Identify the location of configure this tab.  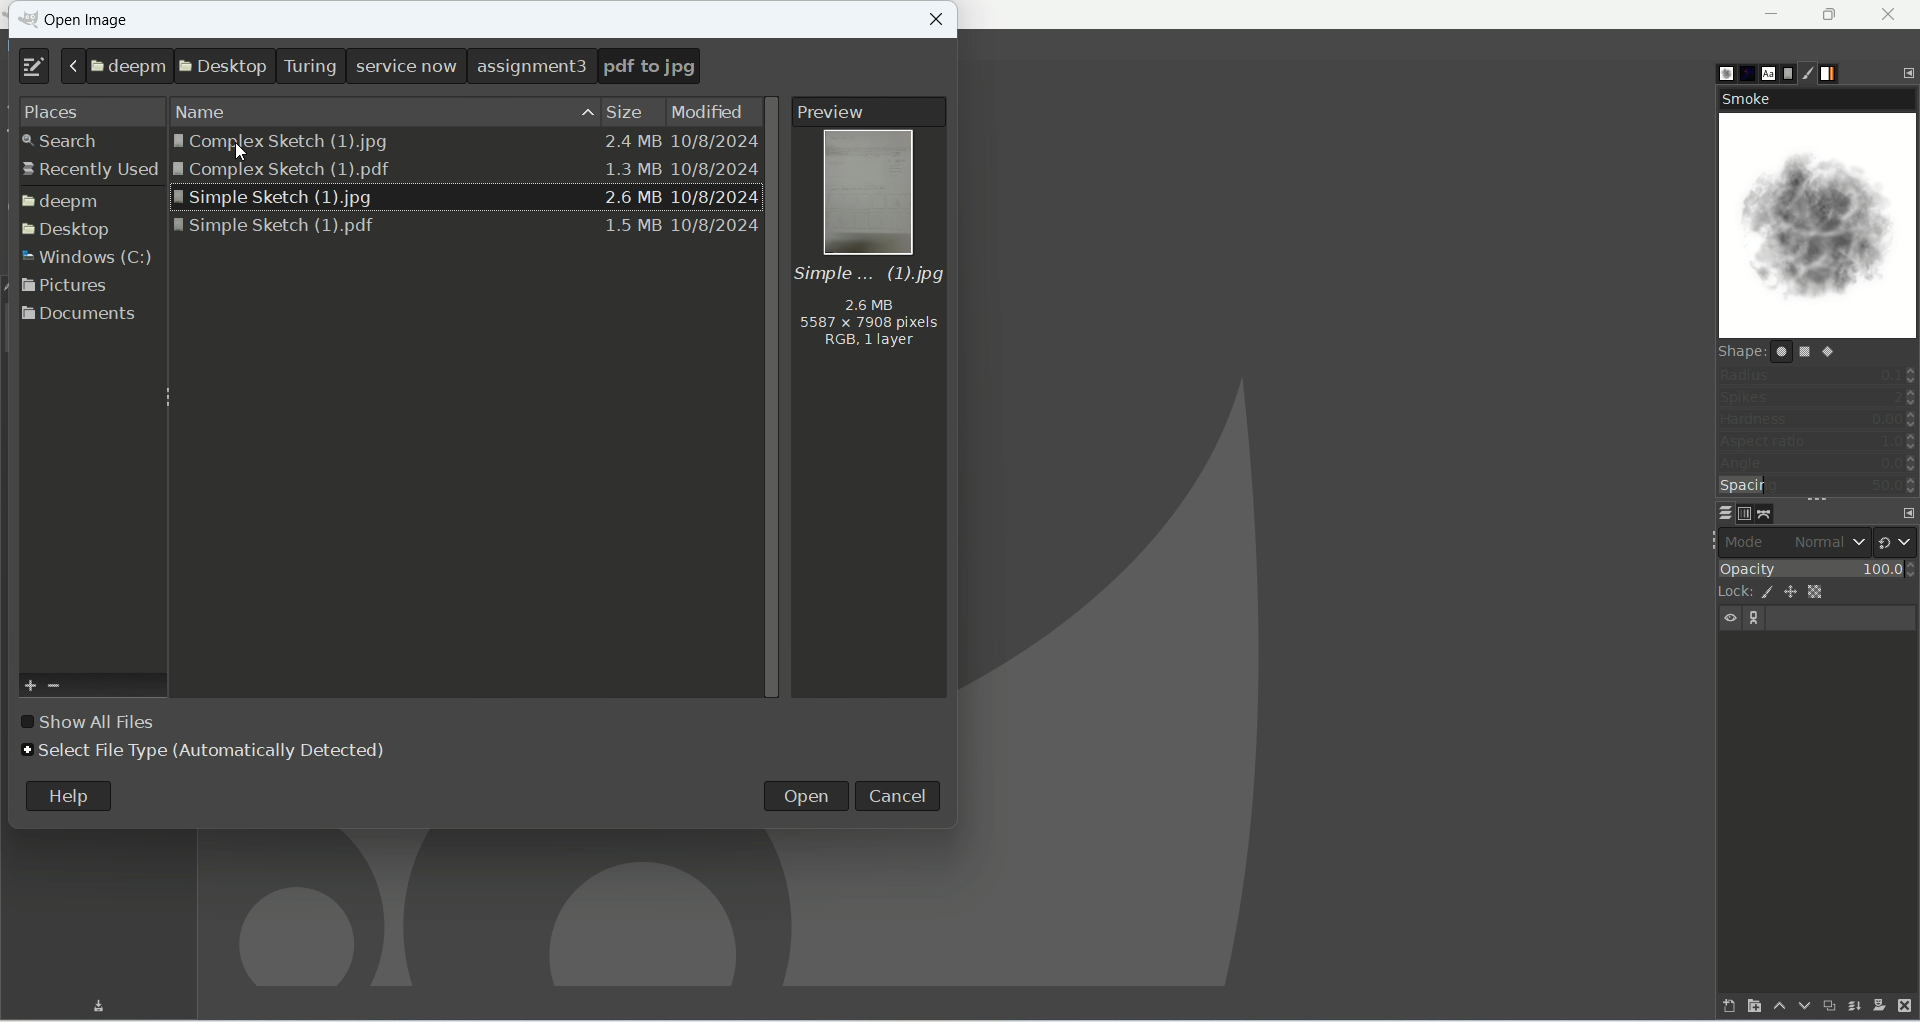
(1907, 71).